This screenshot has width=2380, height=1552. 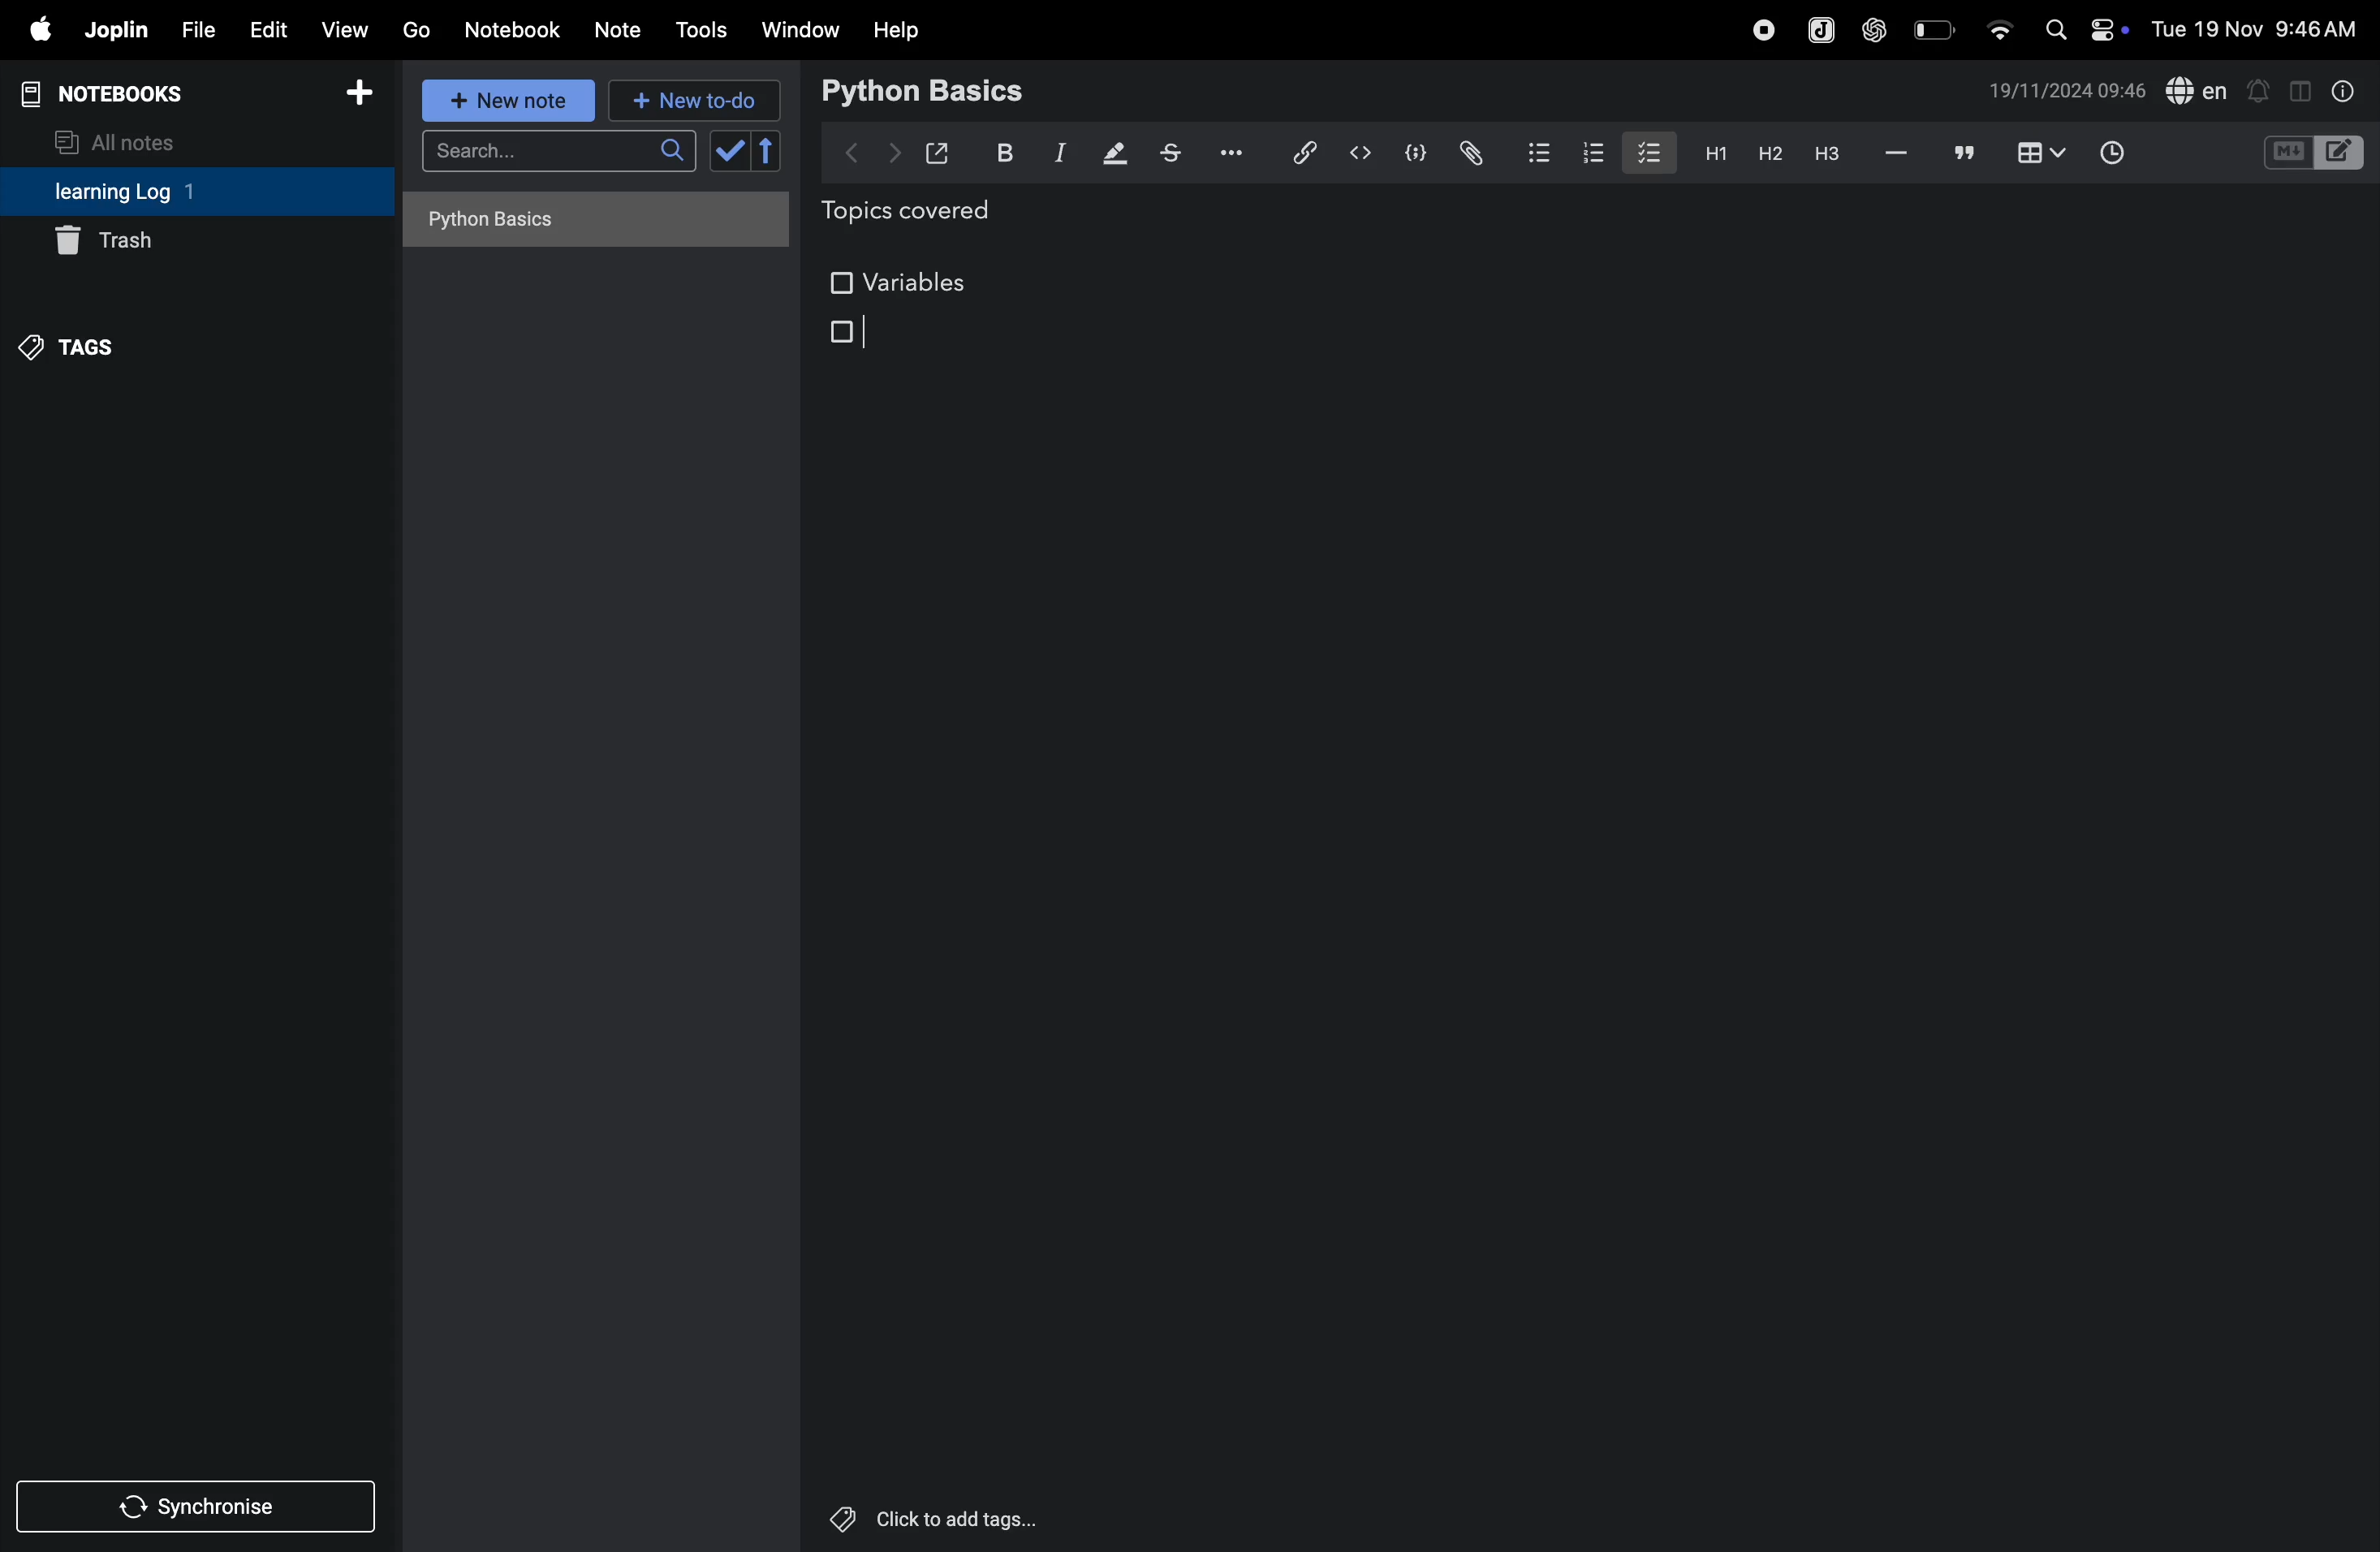 What do you see at coordinates (853, 150) in the screenshot?
I see `backward` at bounding box center [853, 150].